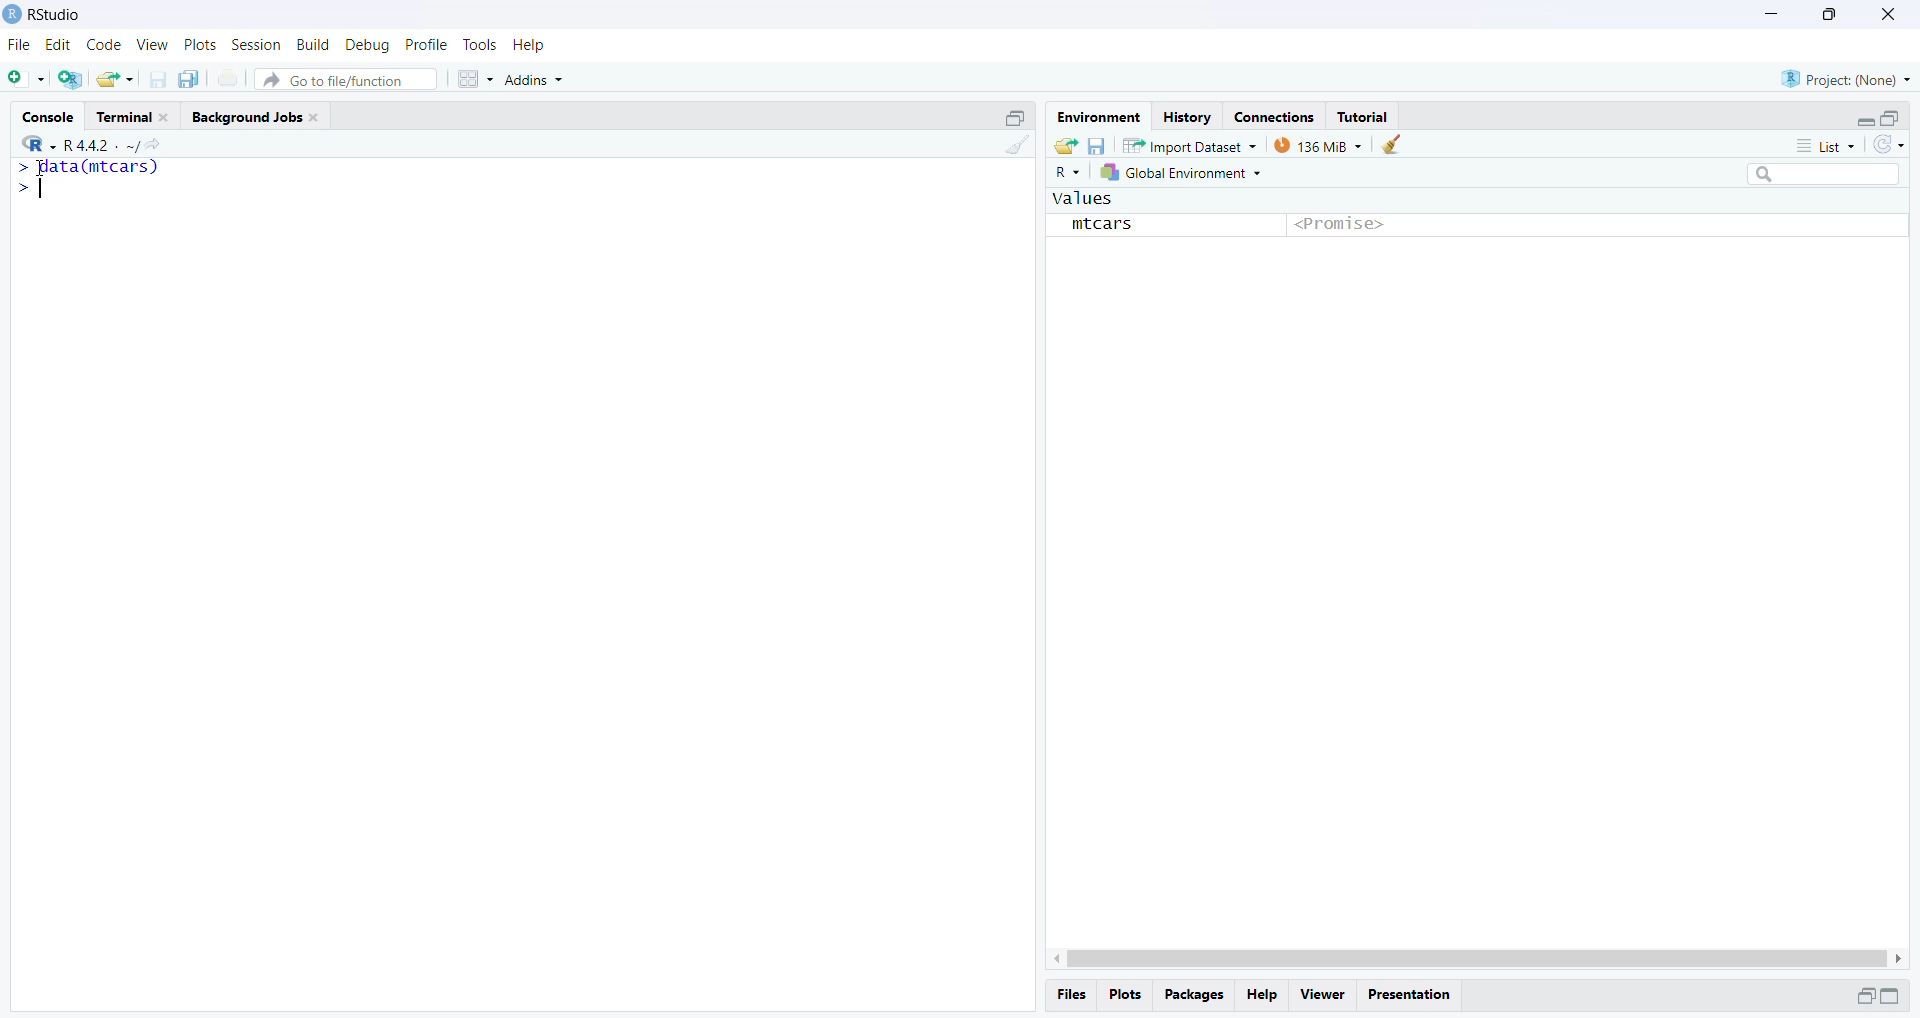  What do you see at coordinates (1013, 156) in the screenshot?
I see `Clear console (Ctrl +L)` at bounding box center [1013, 156].